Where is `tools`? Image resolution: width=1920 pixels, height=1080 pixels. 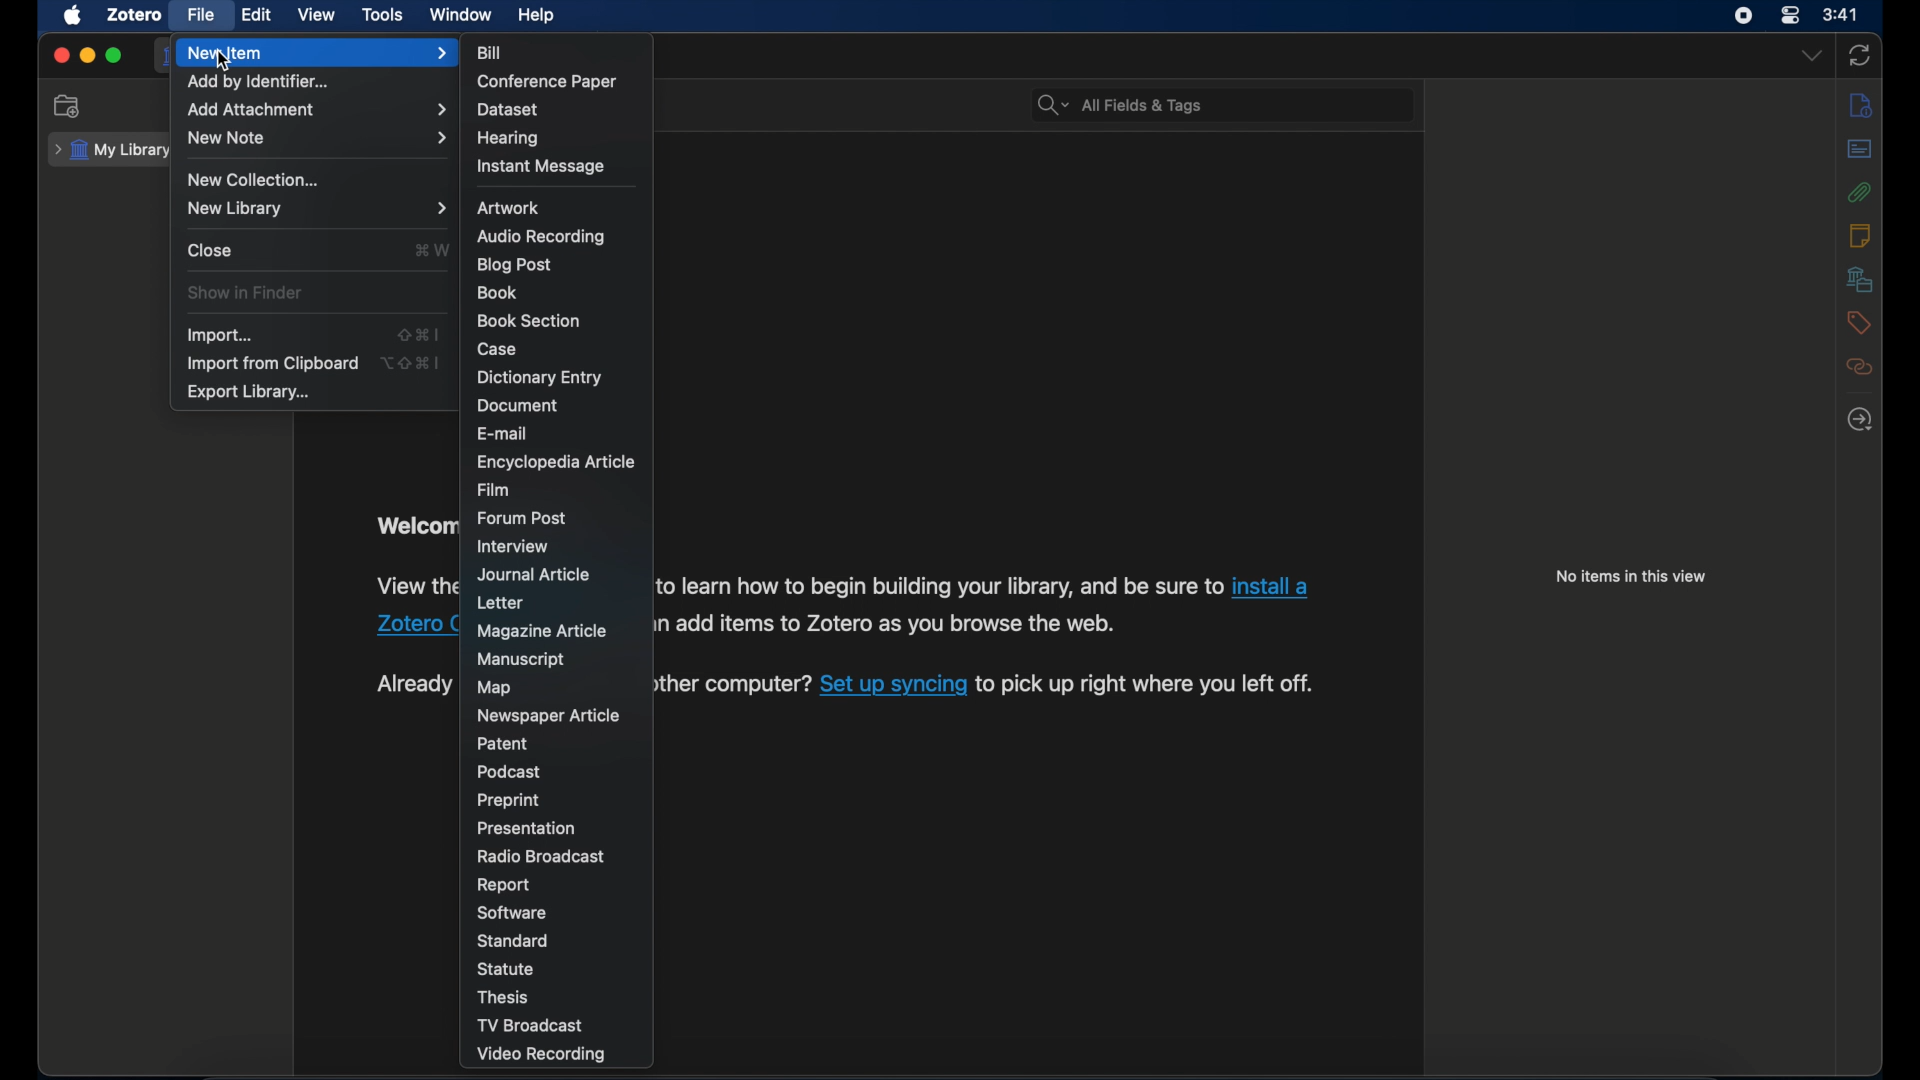
tools is located at coordinates (383, 15).